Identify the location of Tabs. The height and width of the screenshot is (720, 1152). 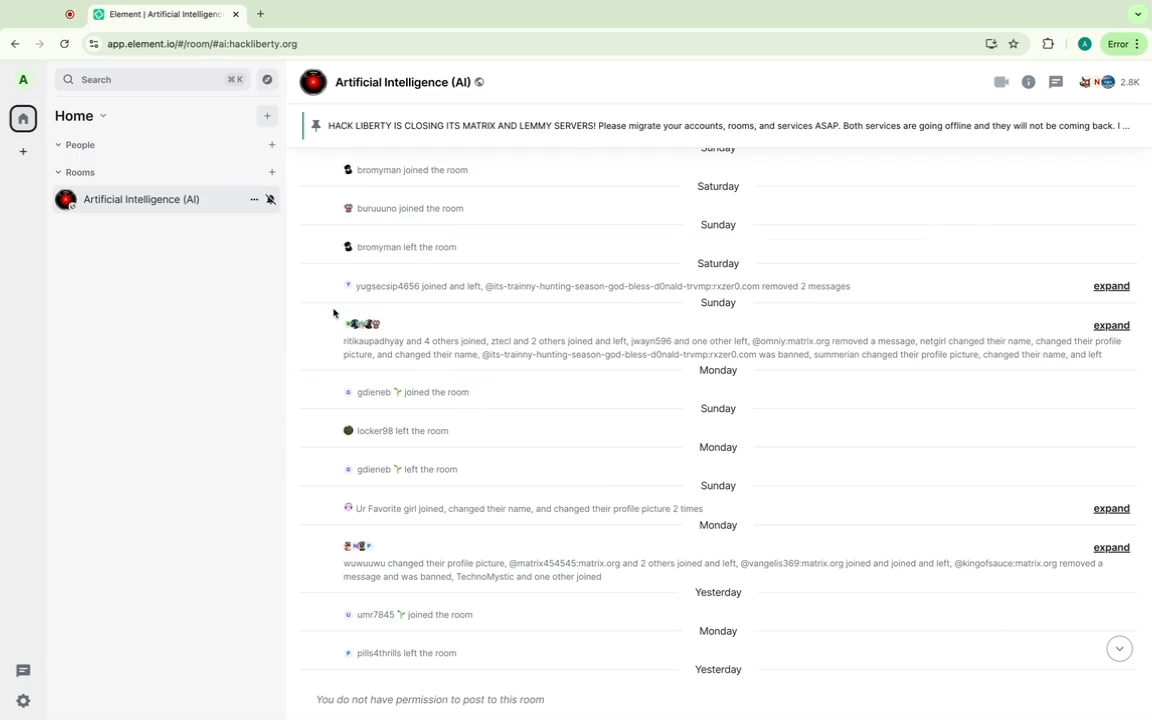
(154, 15).